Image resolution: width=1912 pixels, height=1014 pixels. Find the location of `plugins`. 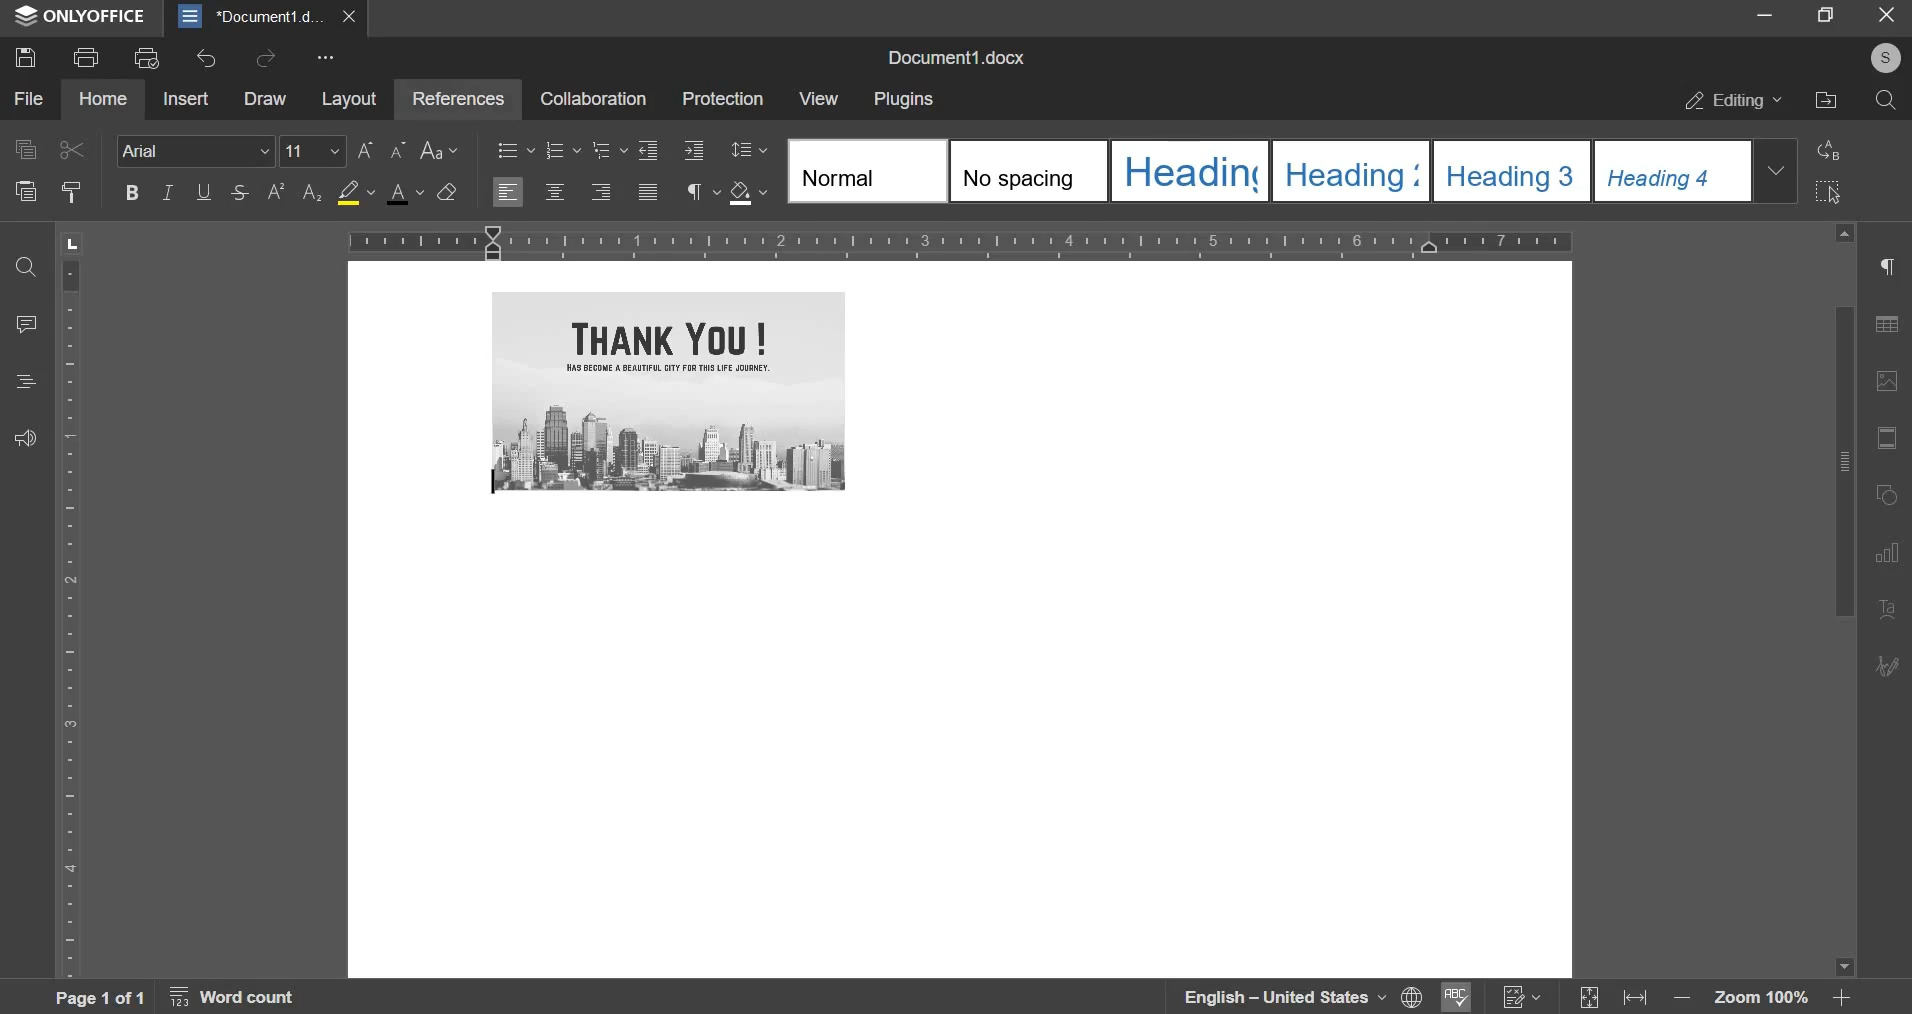

plugins is located at coordinates (905, 100).